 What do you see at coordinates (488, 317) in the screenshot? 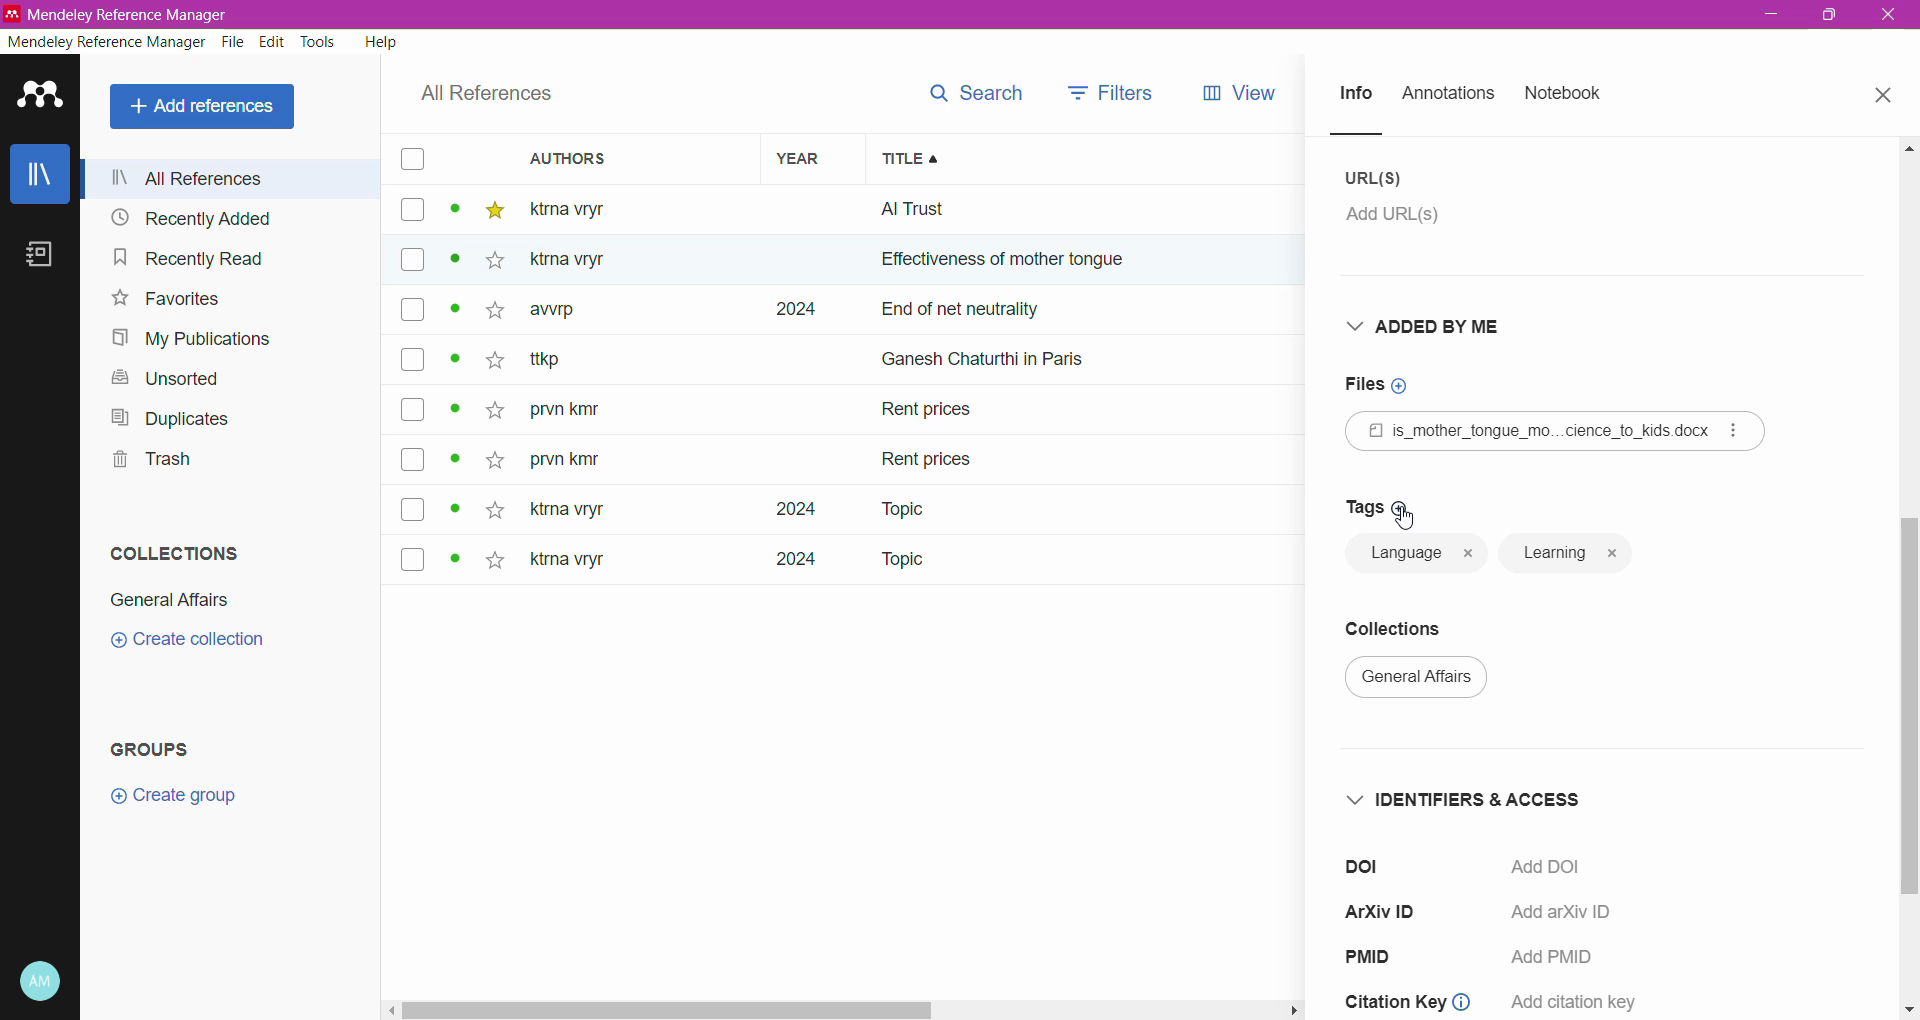
I see `star` at bounding box center [488, 317].